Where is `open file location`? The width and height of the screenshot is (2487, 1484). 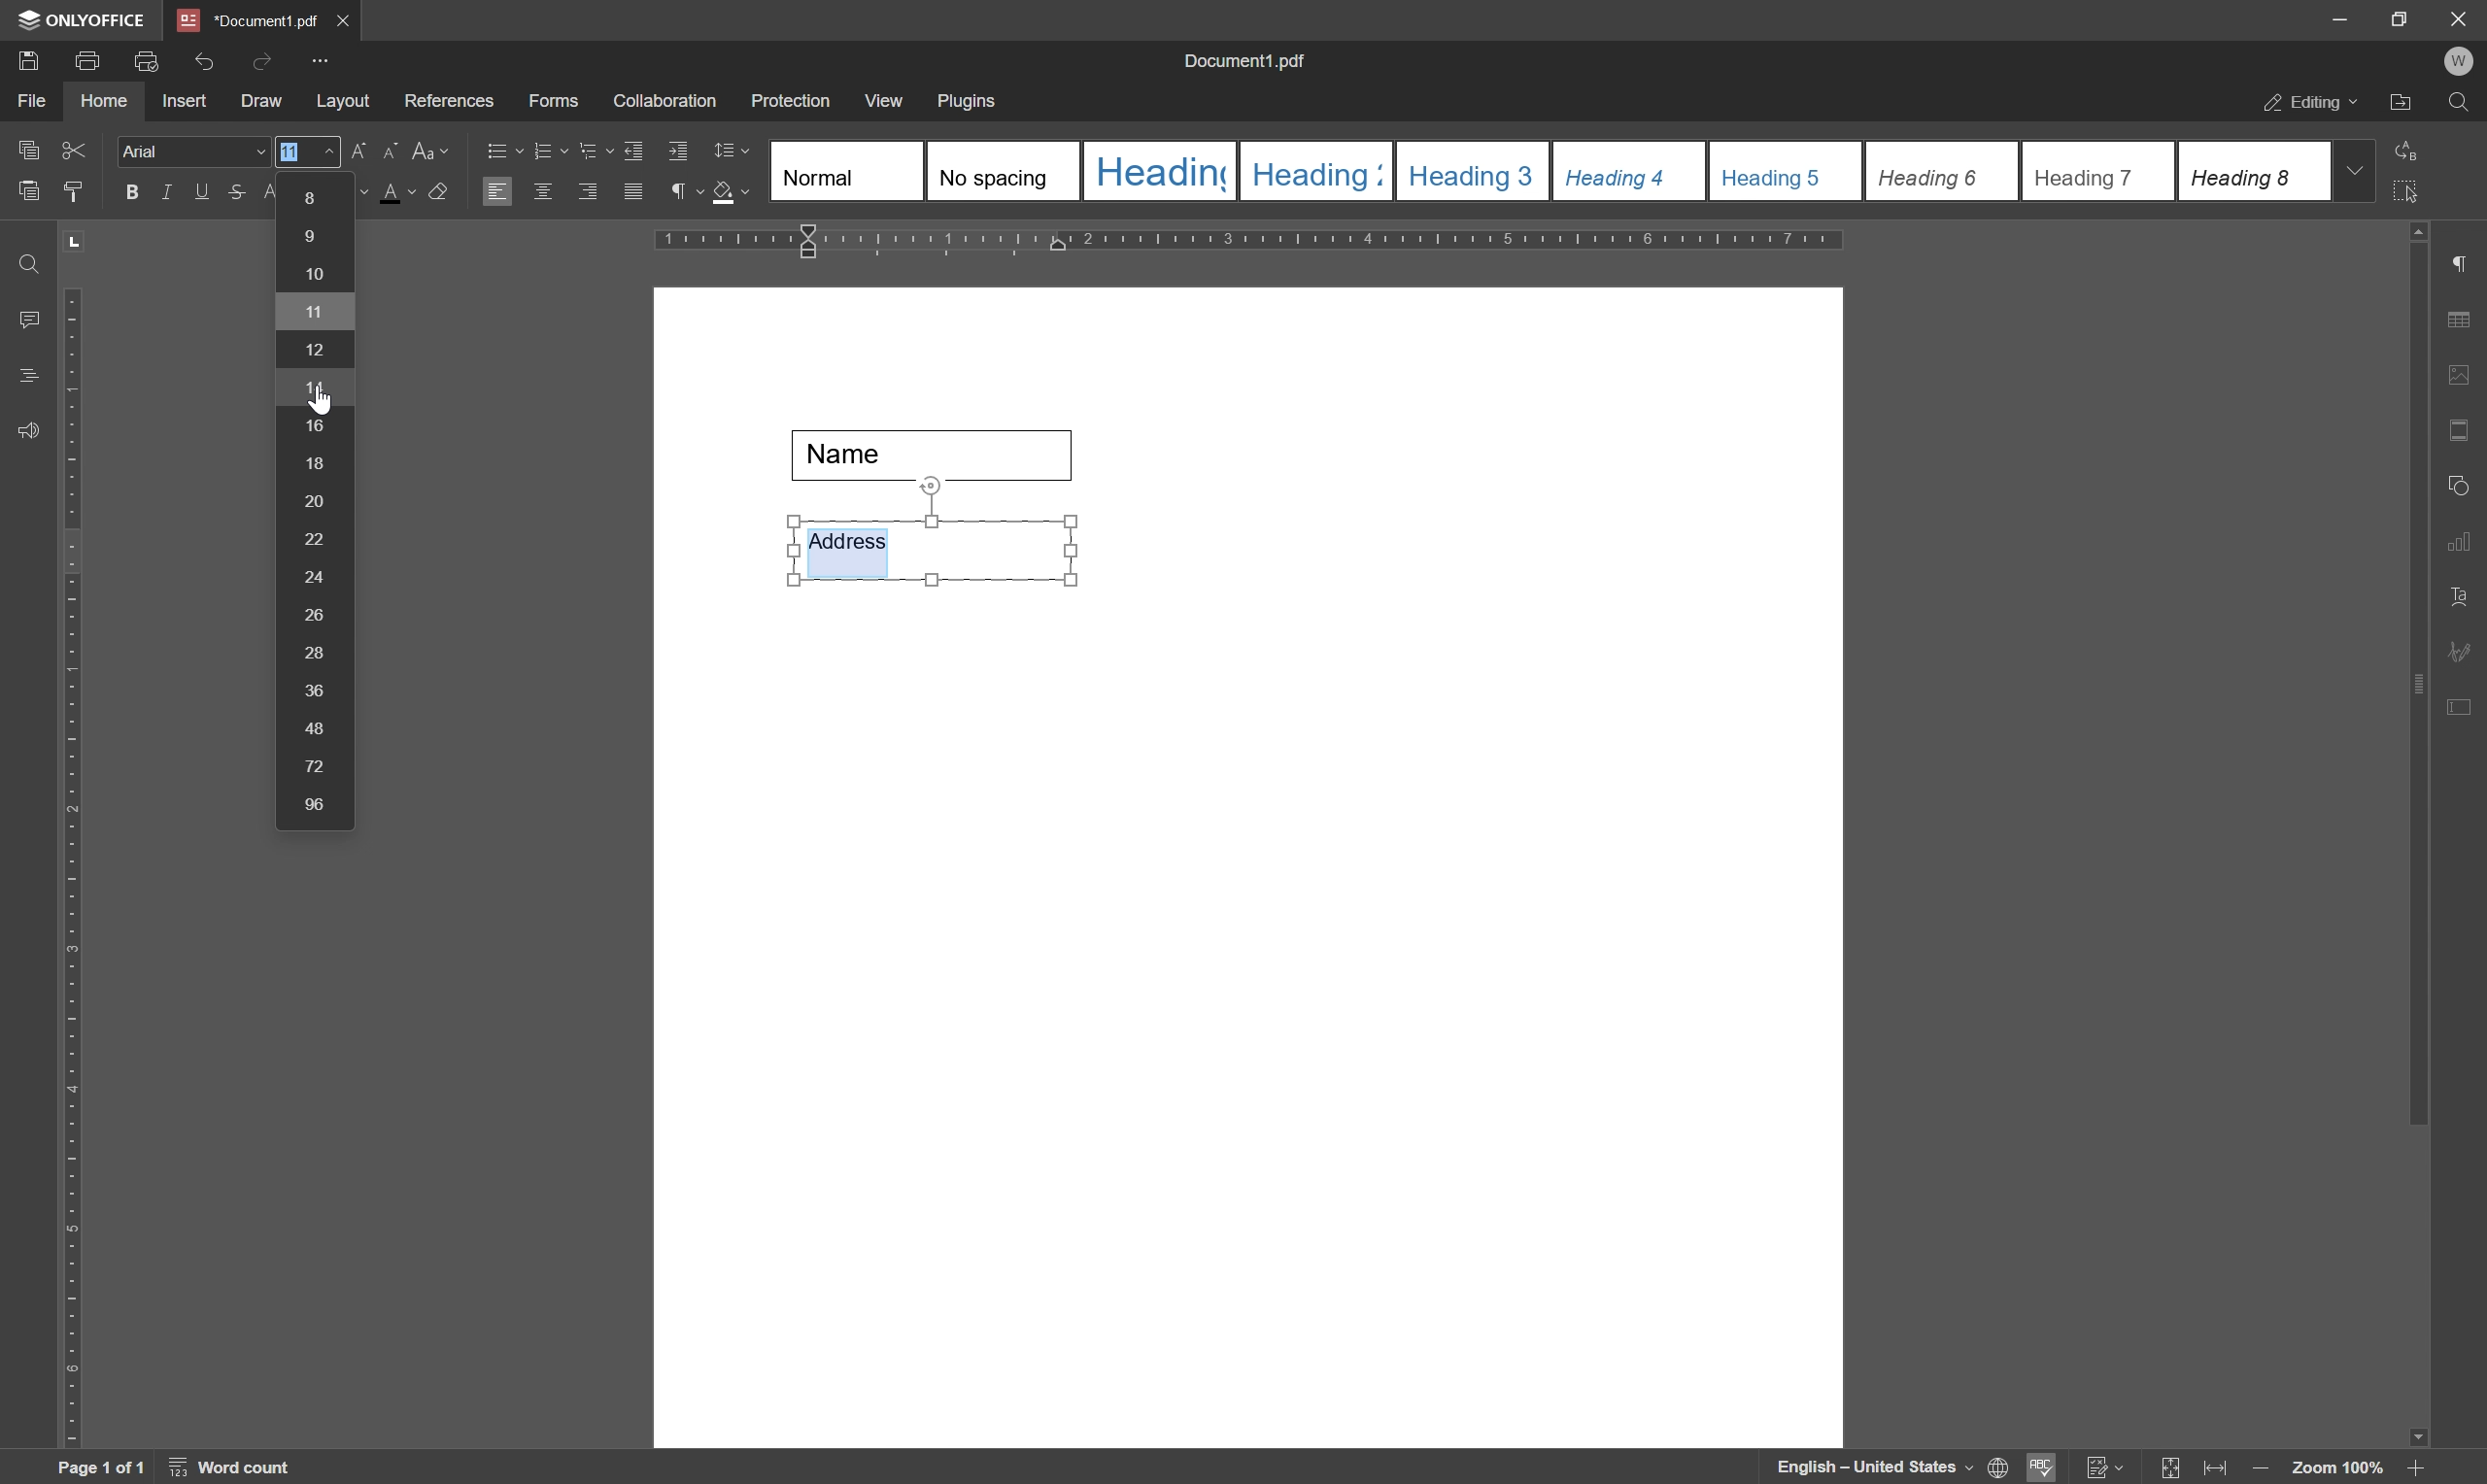 open file location is located at coordinates (2402, 105).